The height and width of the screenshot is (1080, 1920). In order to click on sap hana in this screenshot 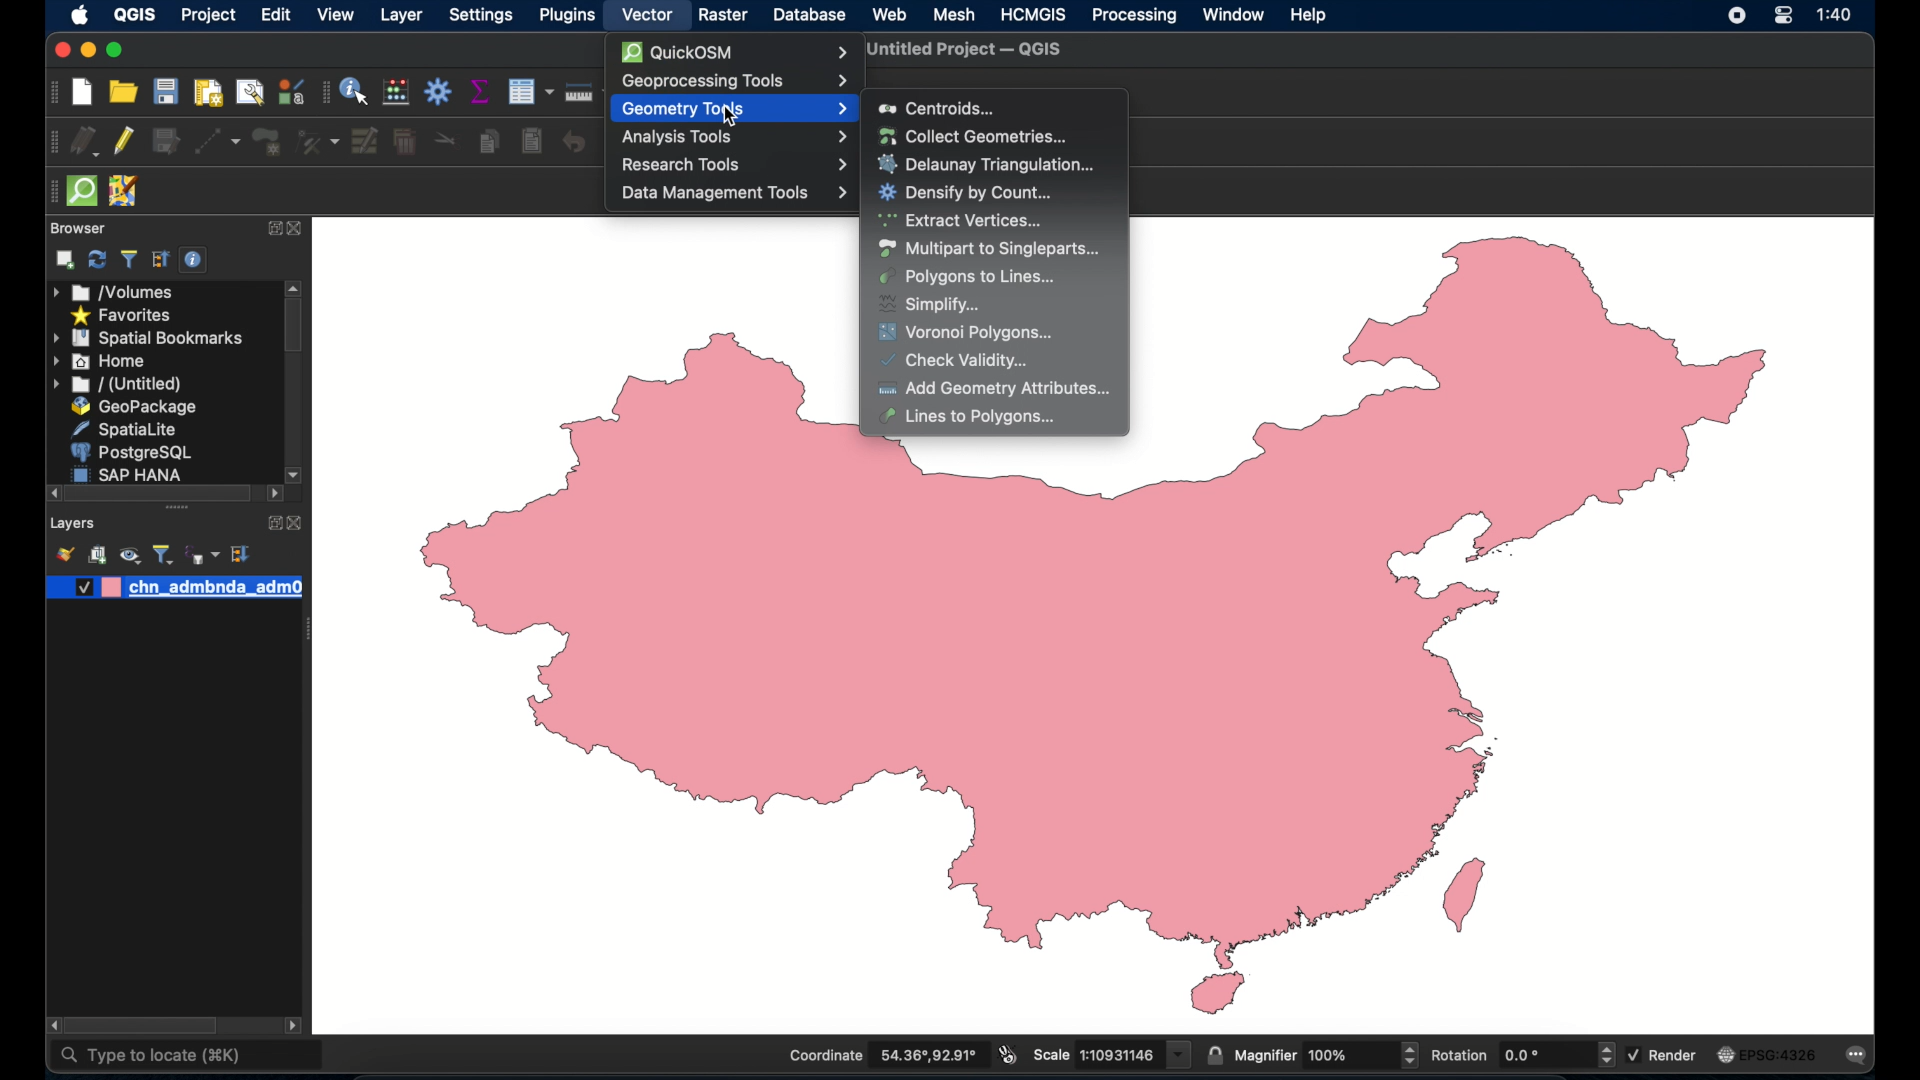, I will do `click(129, 474)`.